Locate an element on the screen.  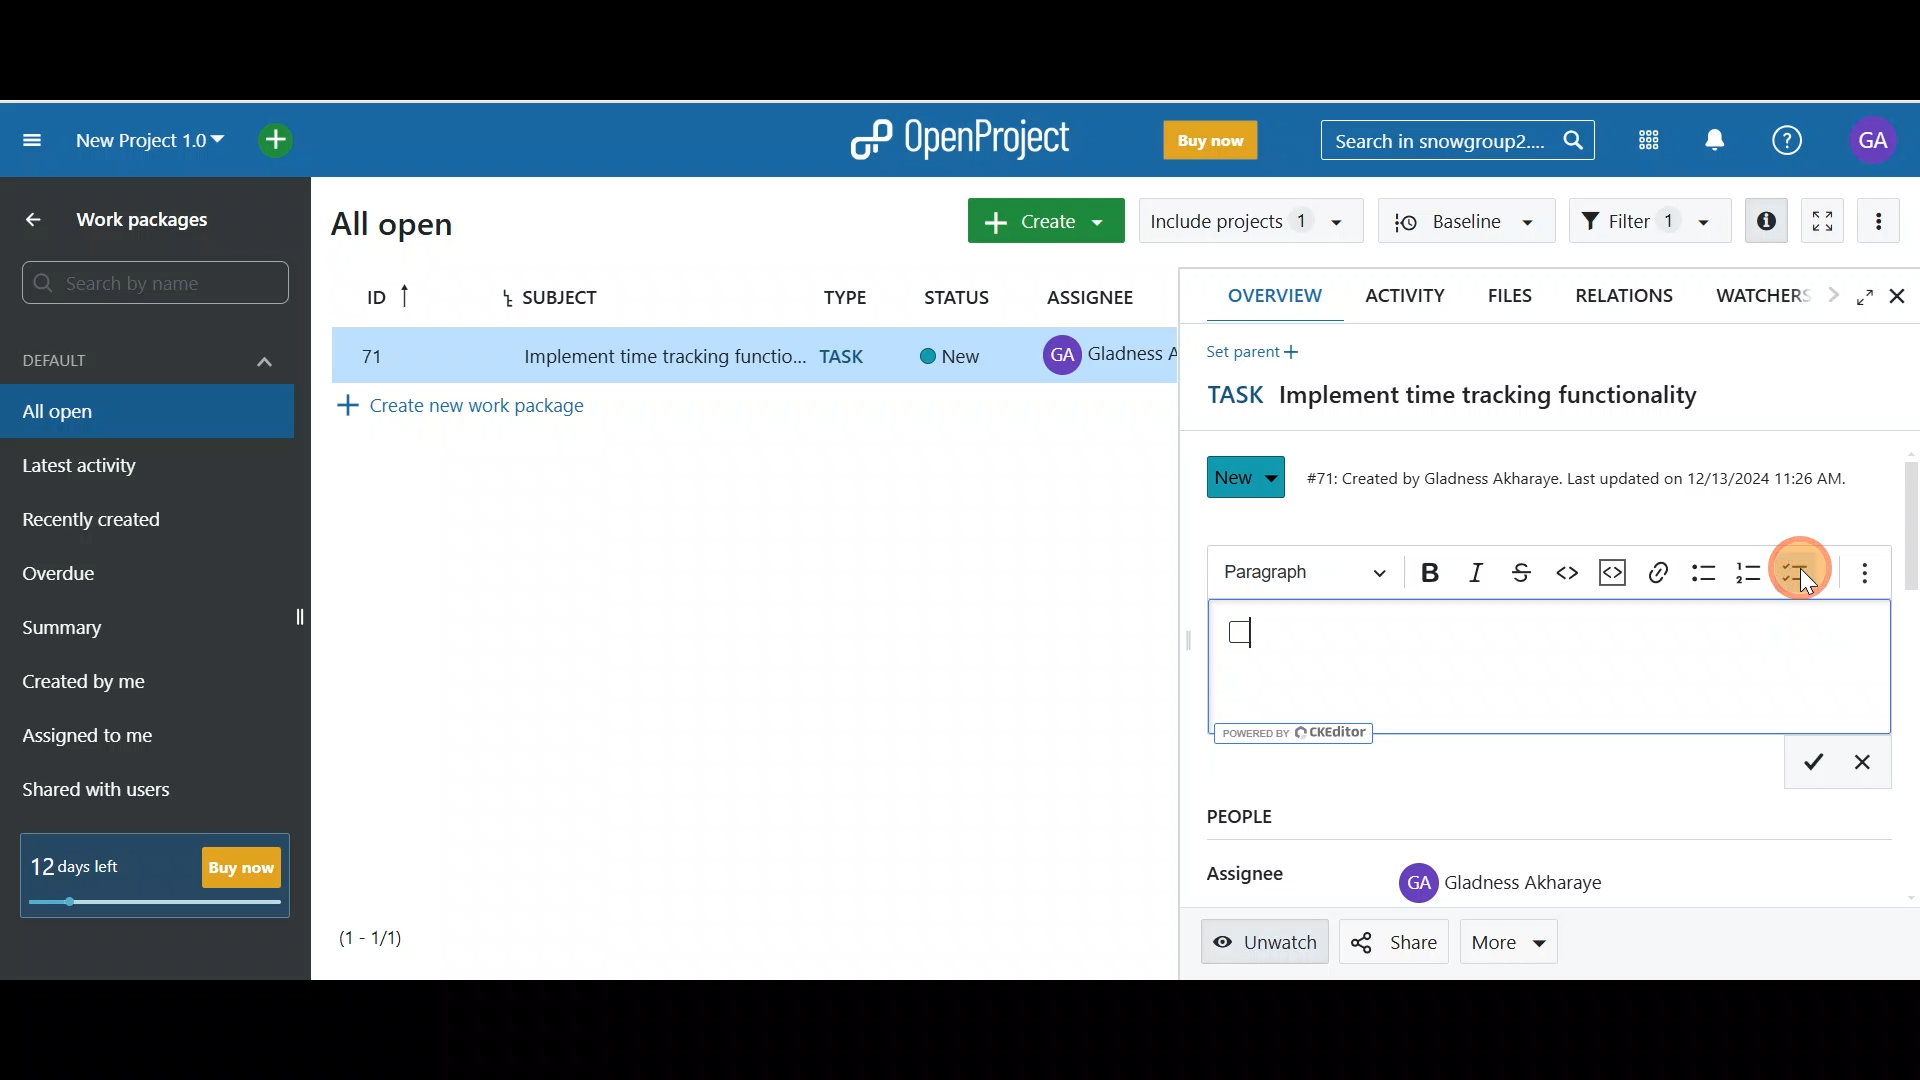
Latest activity is located at coordinates (97, 464).